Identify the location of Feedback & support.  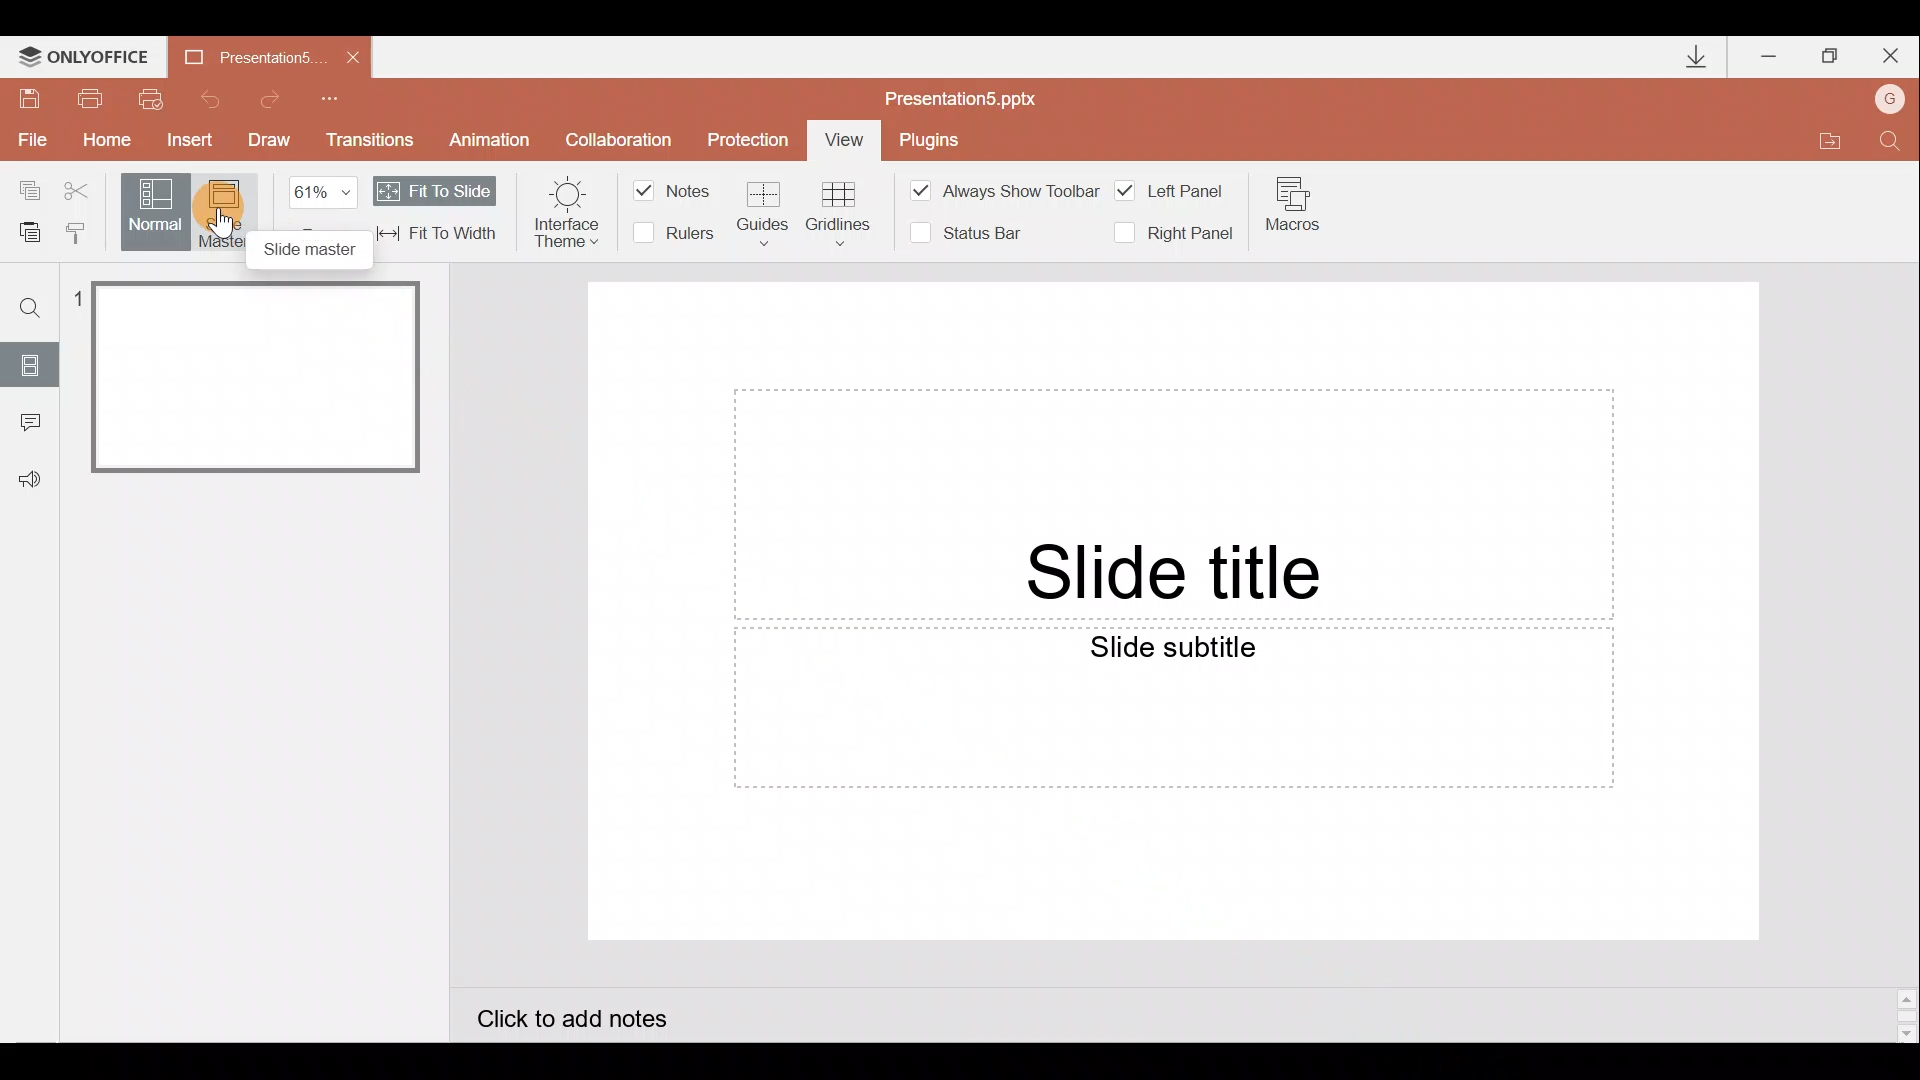
(30, 481).